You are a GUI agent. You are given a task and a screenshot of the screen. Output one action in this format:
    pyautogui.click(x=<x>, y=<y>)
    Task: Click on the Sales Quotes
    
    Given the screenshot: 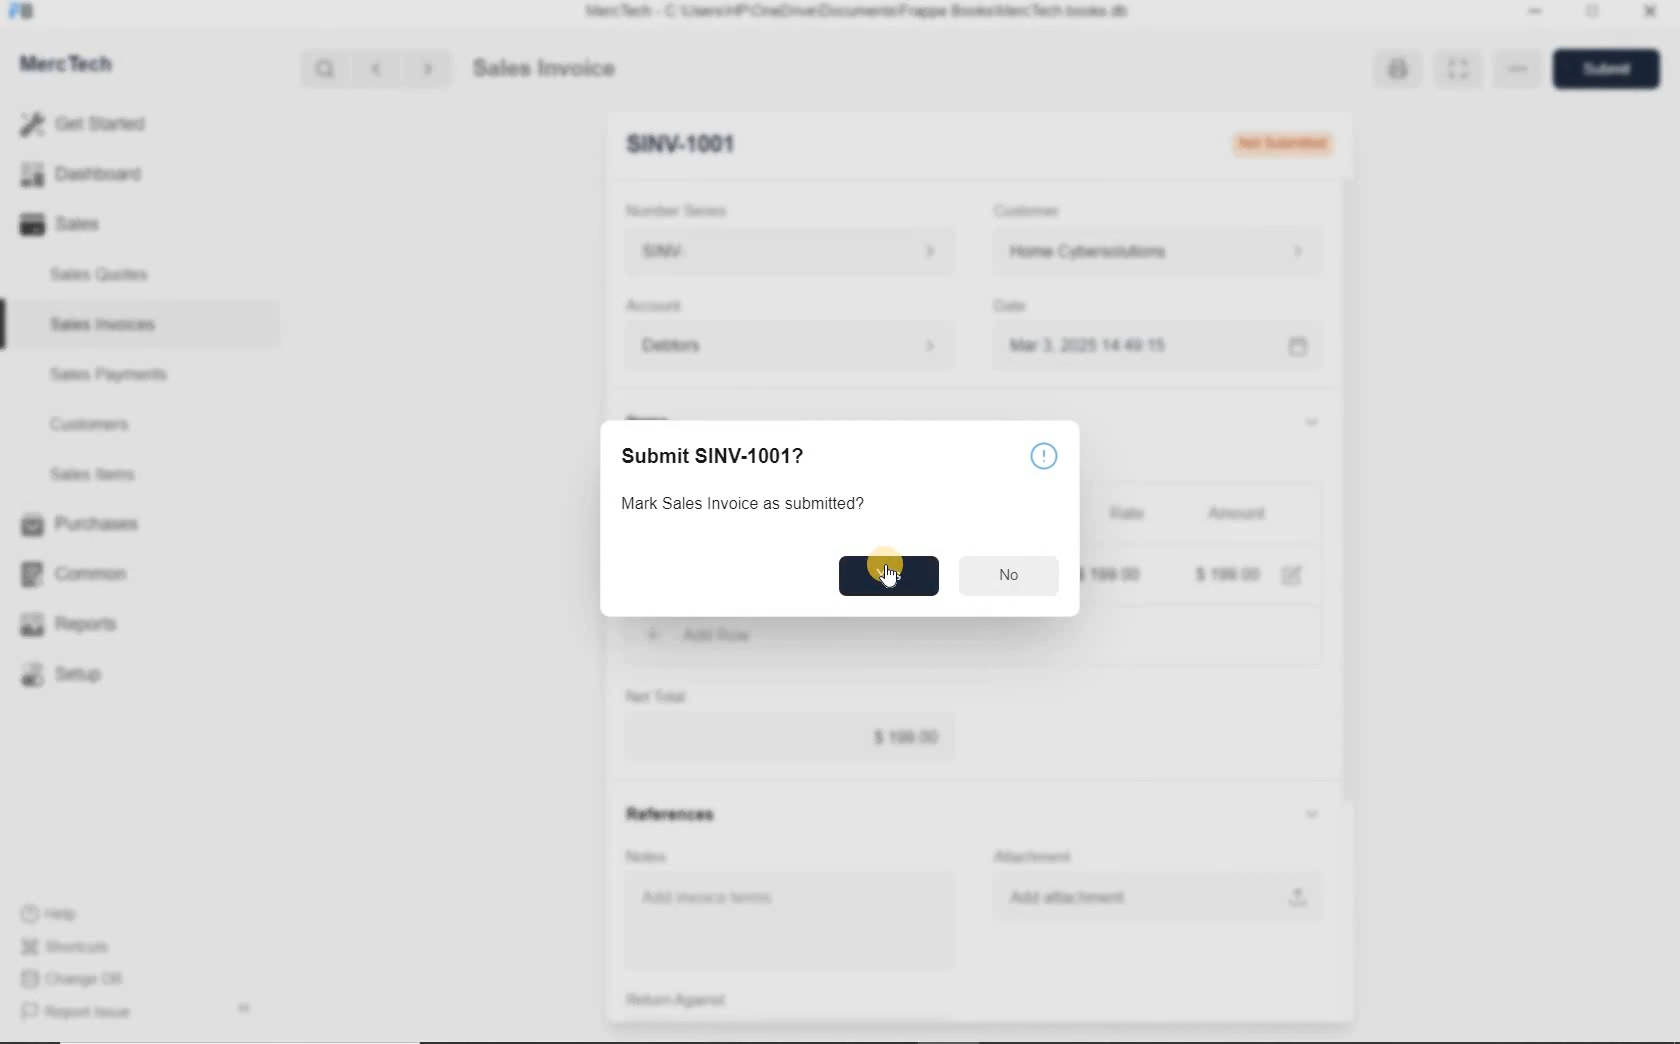 What is the action you would take?
    pyautogui.click(x=104, y=274)
    